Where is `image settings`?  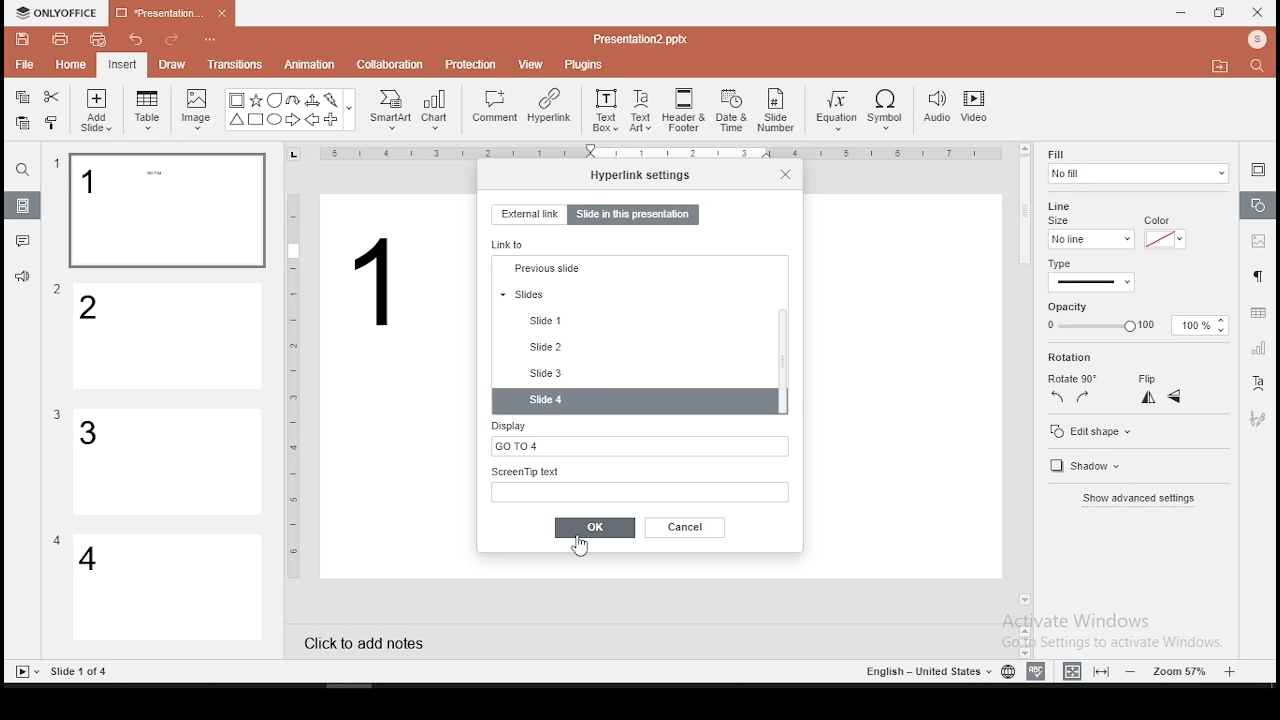 image settings is located at coordinates (1256, 243).